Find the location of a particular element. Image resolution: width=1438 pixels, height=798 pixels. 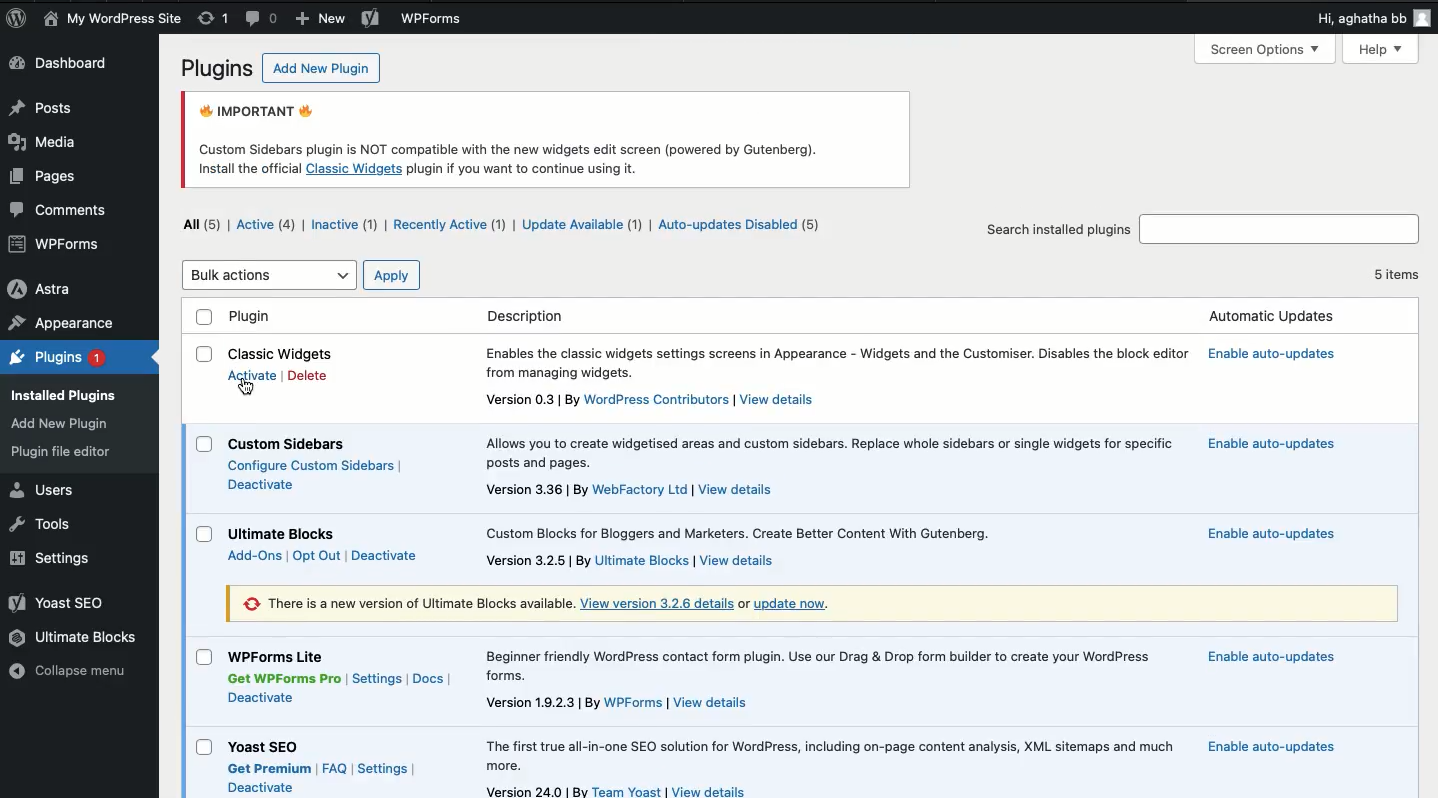

Astra is located at coordinates (41, 289).